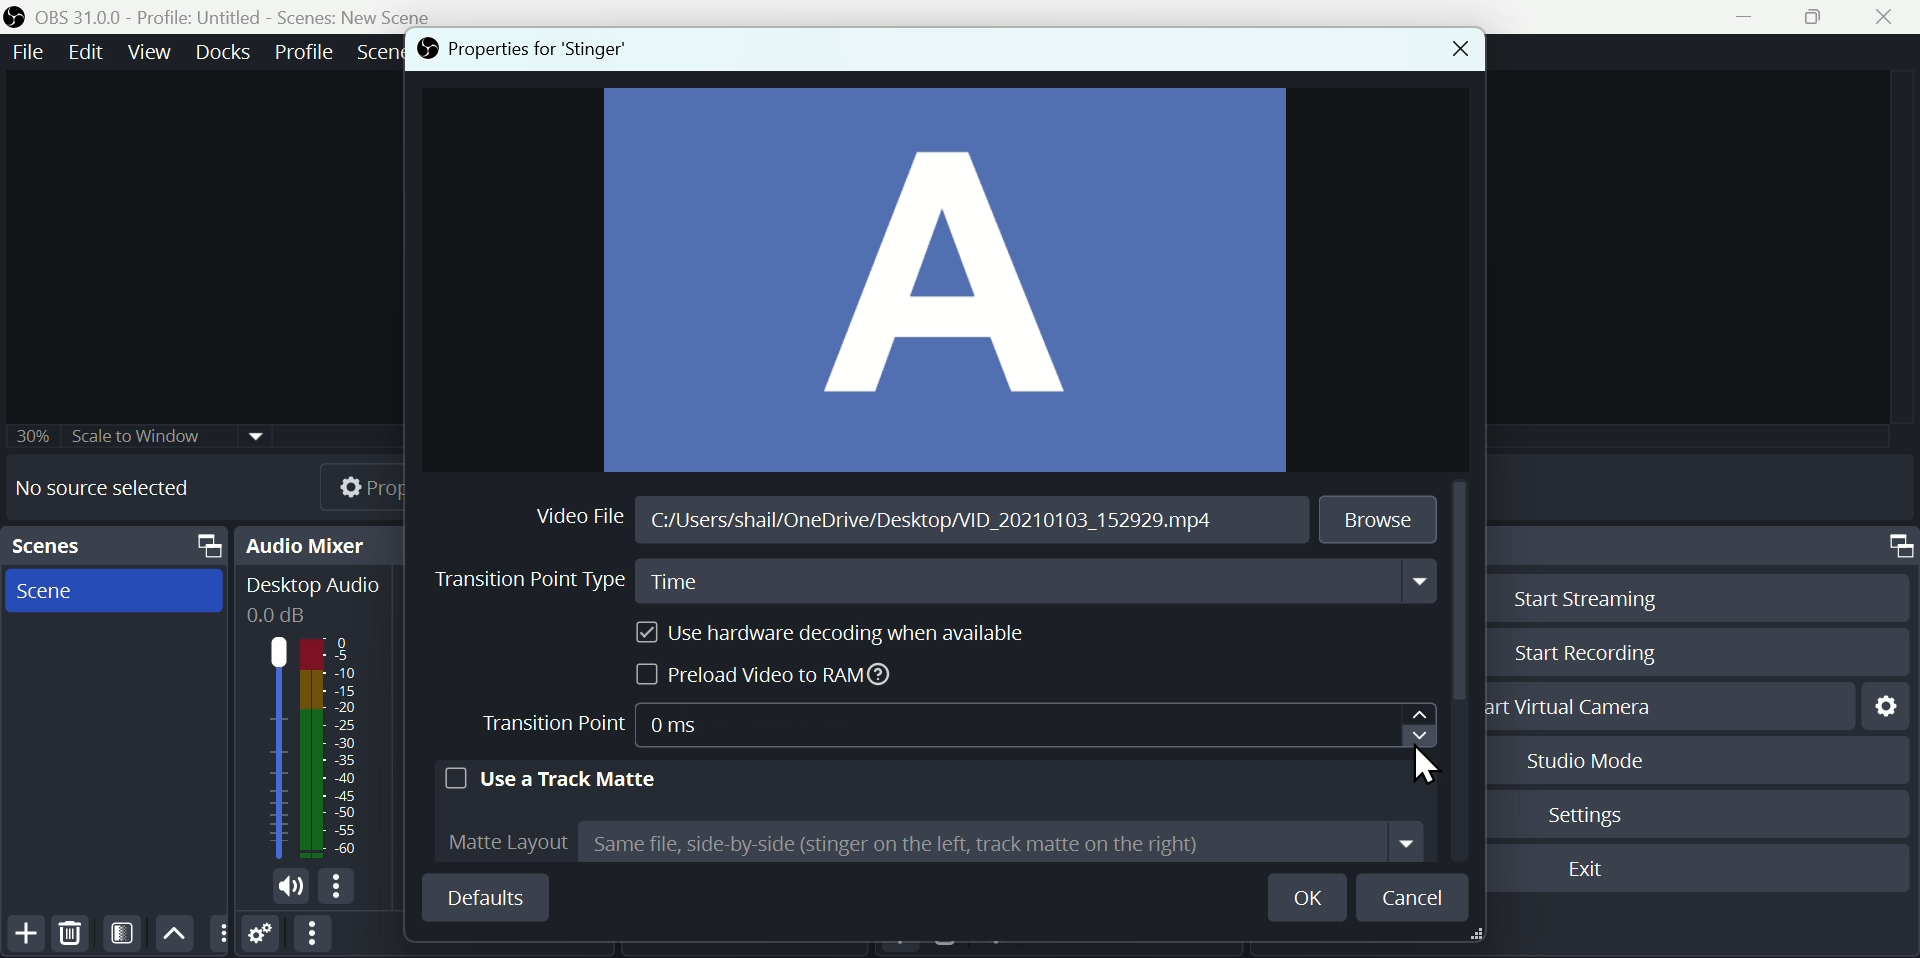 Image resolution: width=1920 pixels, height=958 pixels. Describe the element at coordinates (1581, 706) in the screenshot. I see `Start virtual camera` at that location.